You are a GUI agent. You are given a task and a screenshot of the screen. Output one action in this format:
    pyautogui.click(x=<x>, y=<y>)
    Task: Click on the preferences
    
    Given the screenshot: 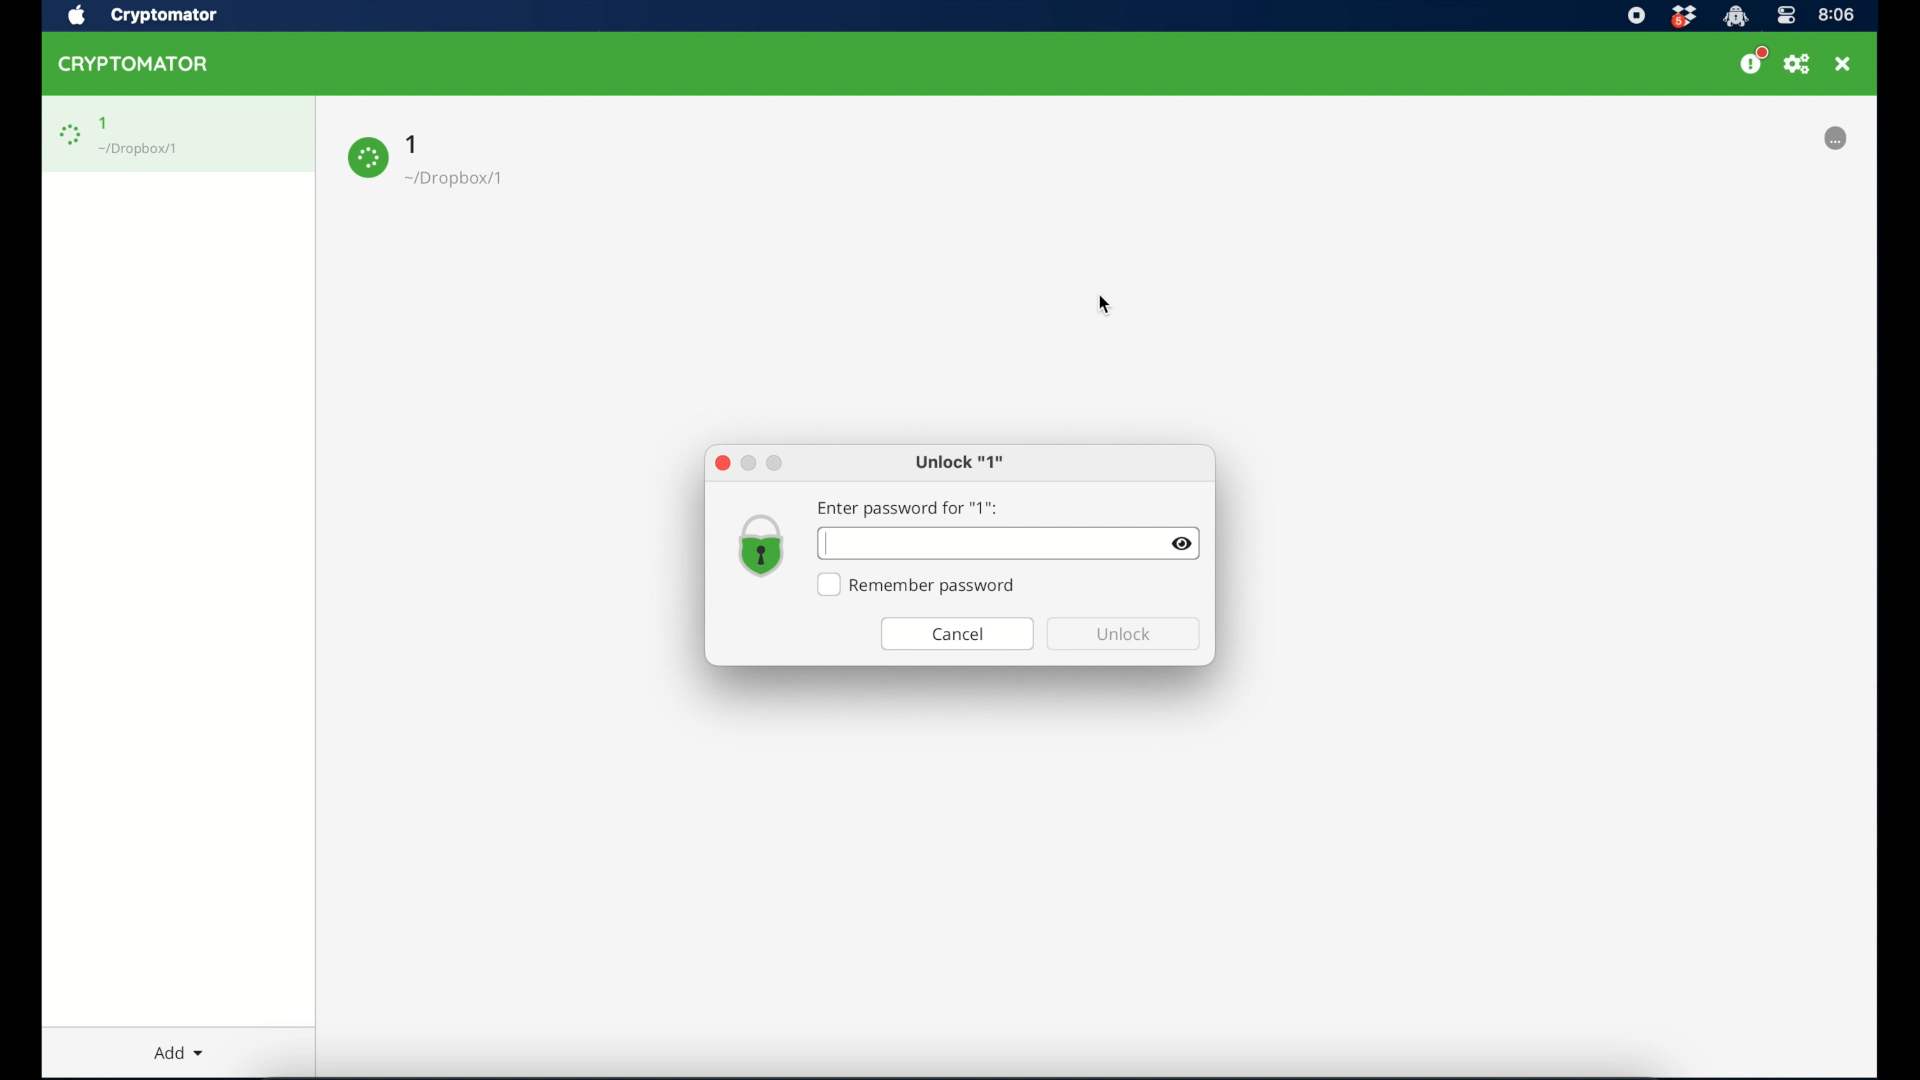 What is the action you would take?
    pyautogui.click(x=1797, y=64)
    